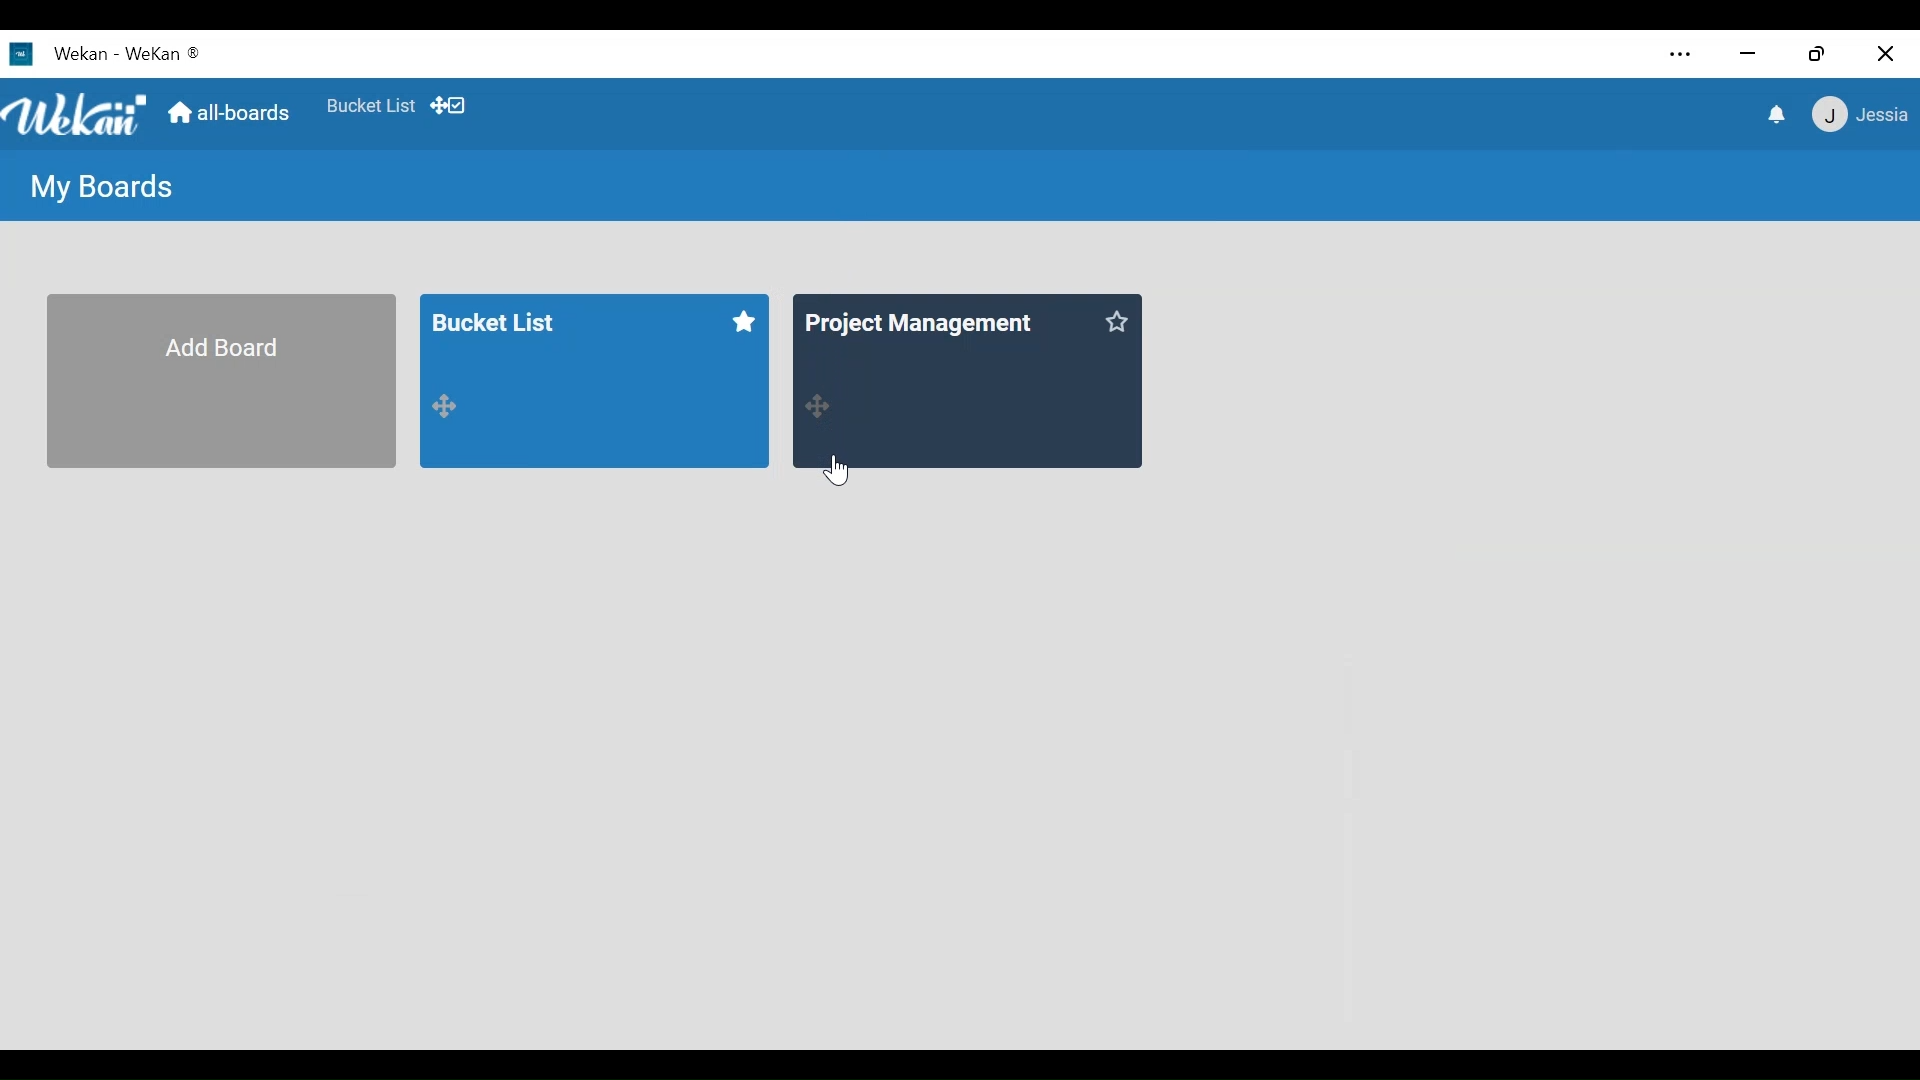  I want to click on action, so click(448, 403).